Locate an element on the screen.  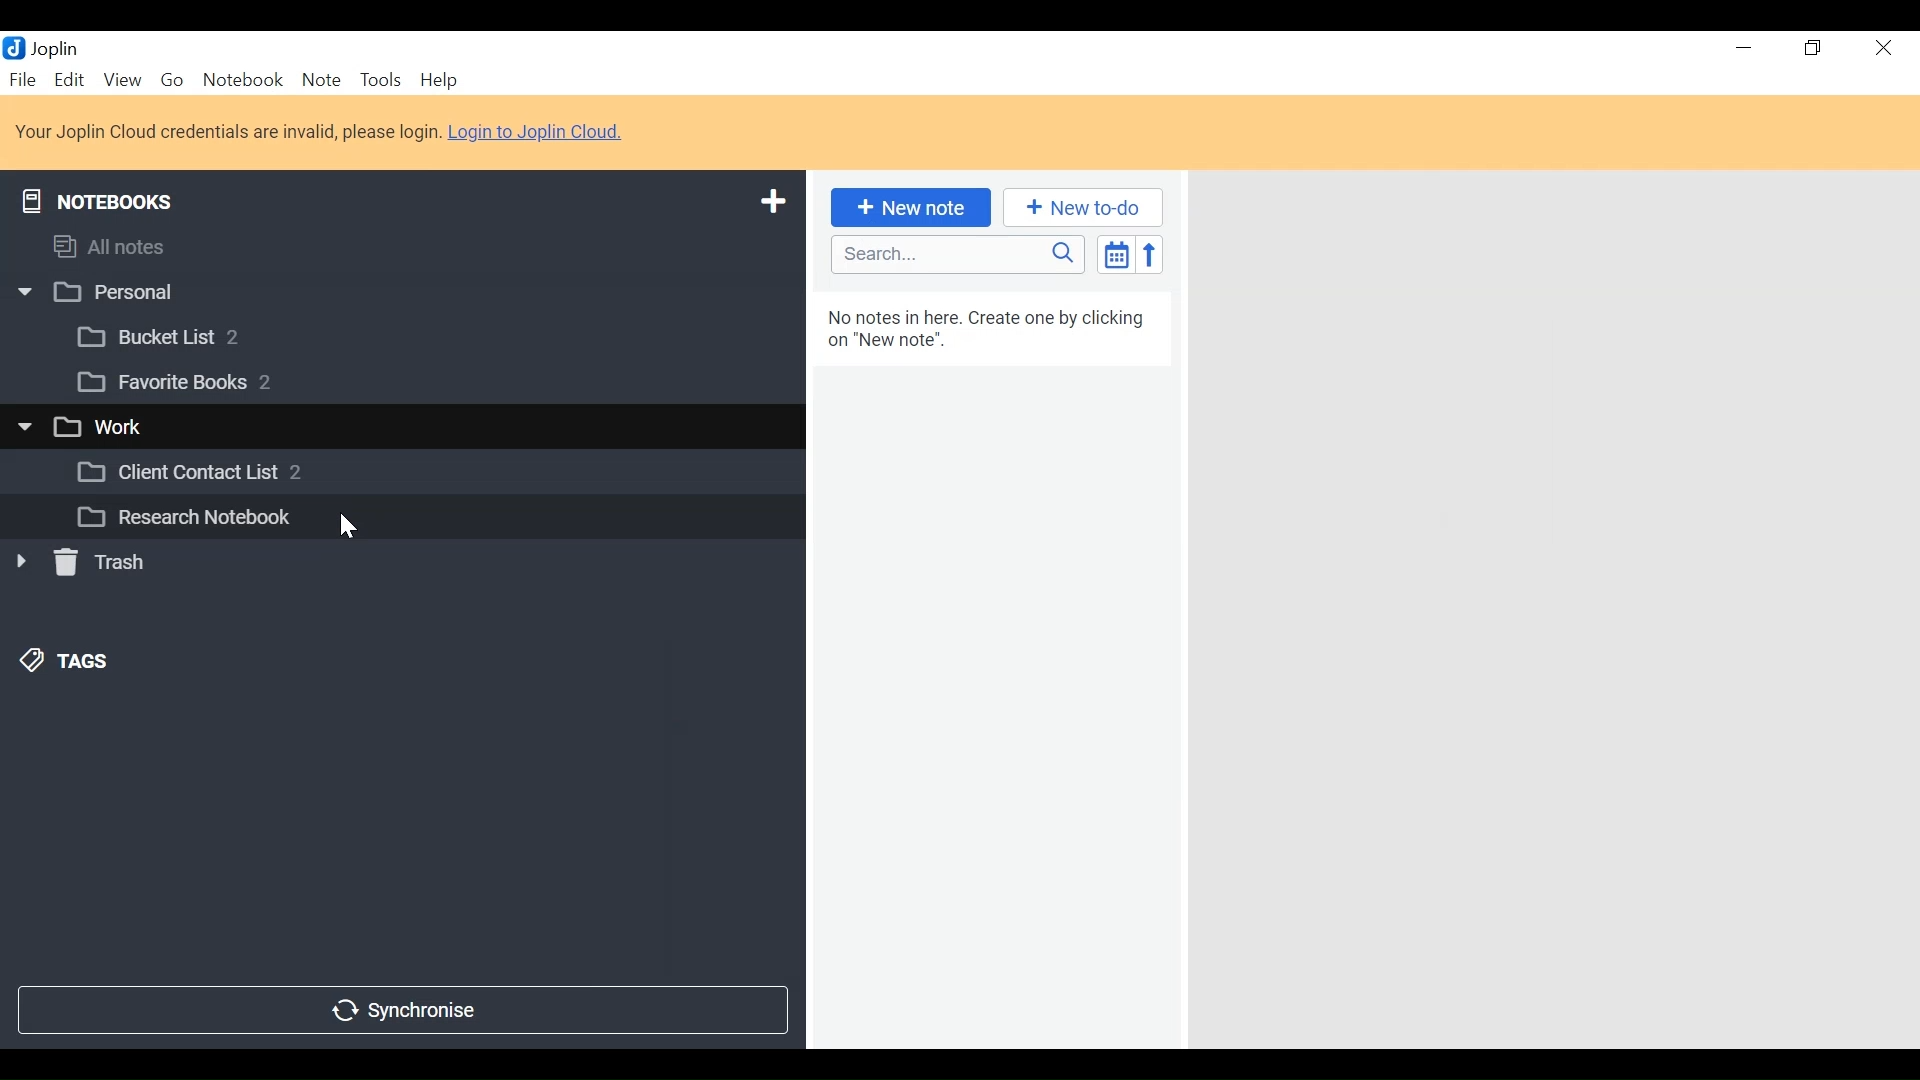
Add New Note is located at coordinates (913, 208).